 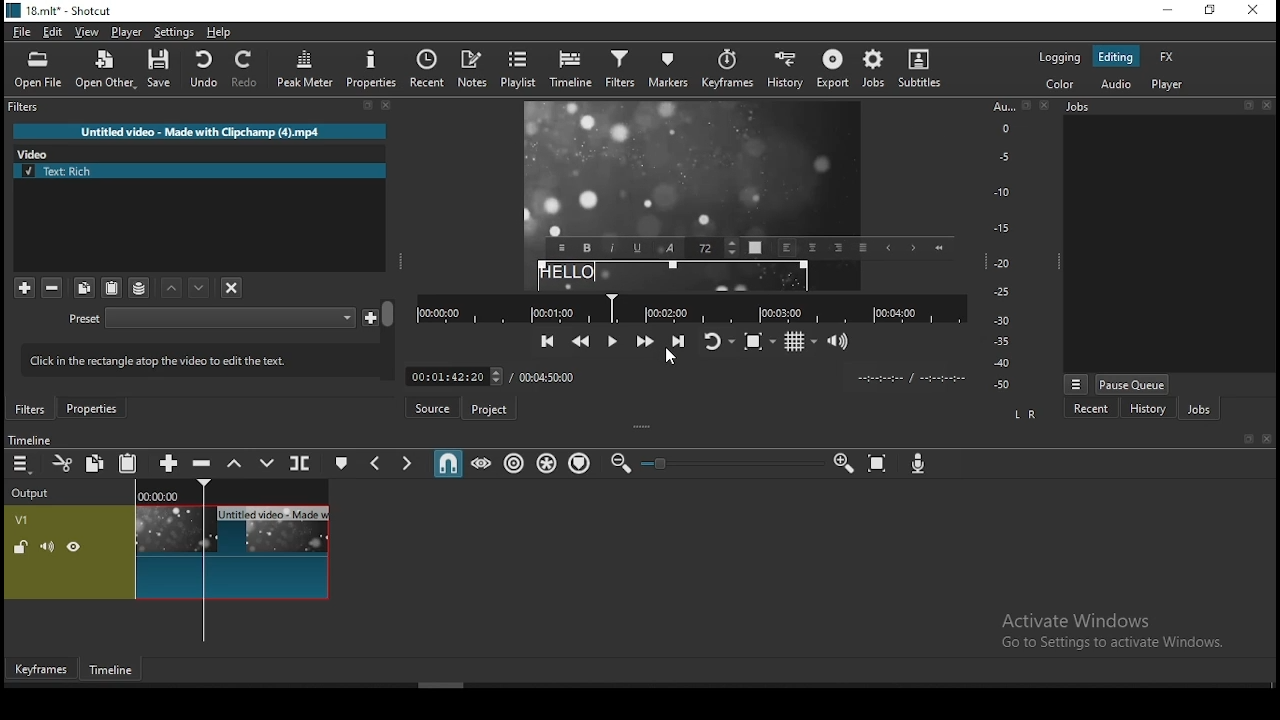 What do you see at coordinates (85, 288) in the screenshot?
I see `copy` at bounding box center [85, 288].